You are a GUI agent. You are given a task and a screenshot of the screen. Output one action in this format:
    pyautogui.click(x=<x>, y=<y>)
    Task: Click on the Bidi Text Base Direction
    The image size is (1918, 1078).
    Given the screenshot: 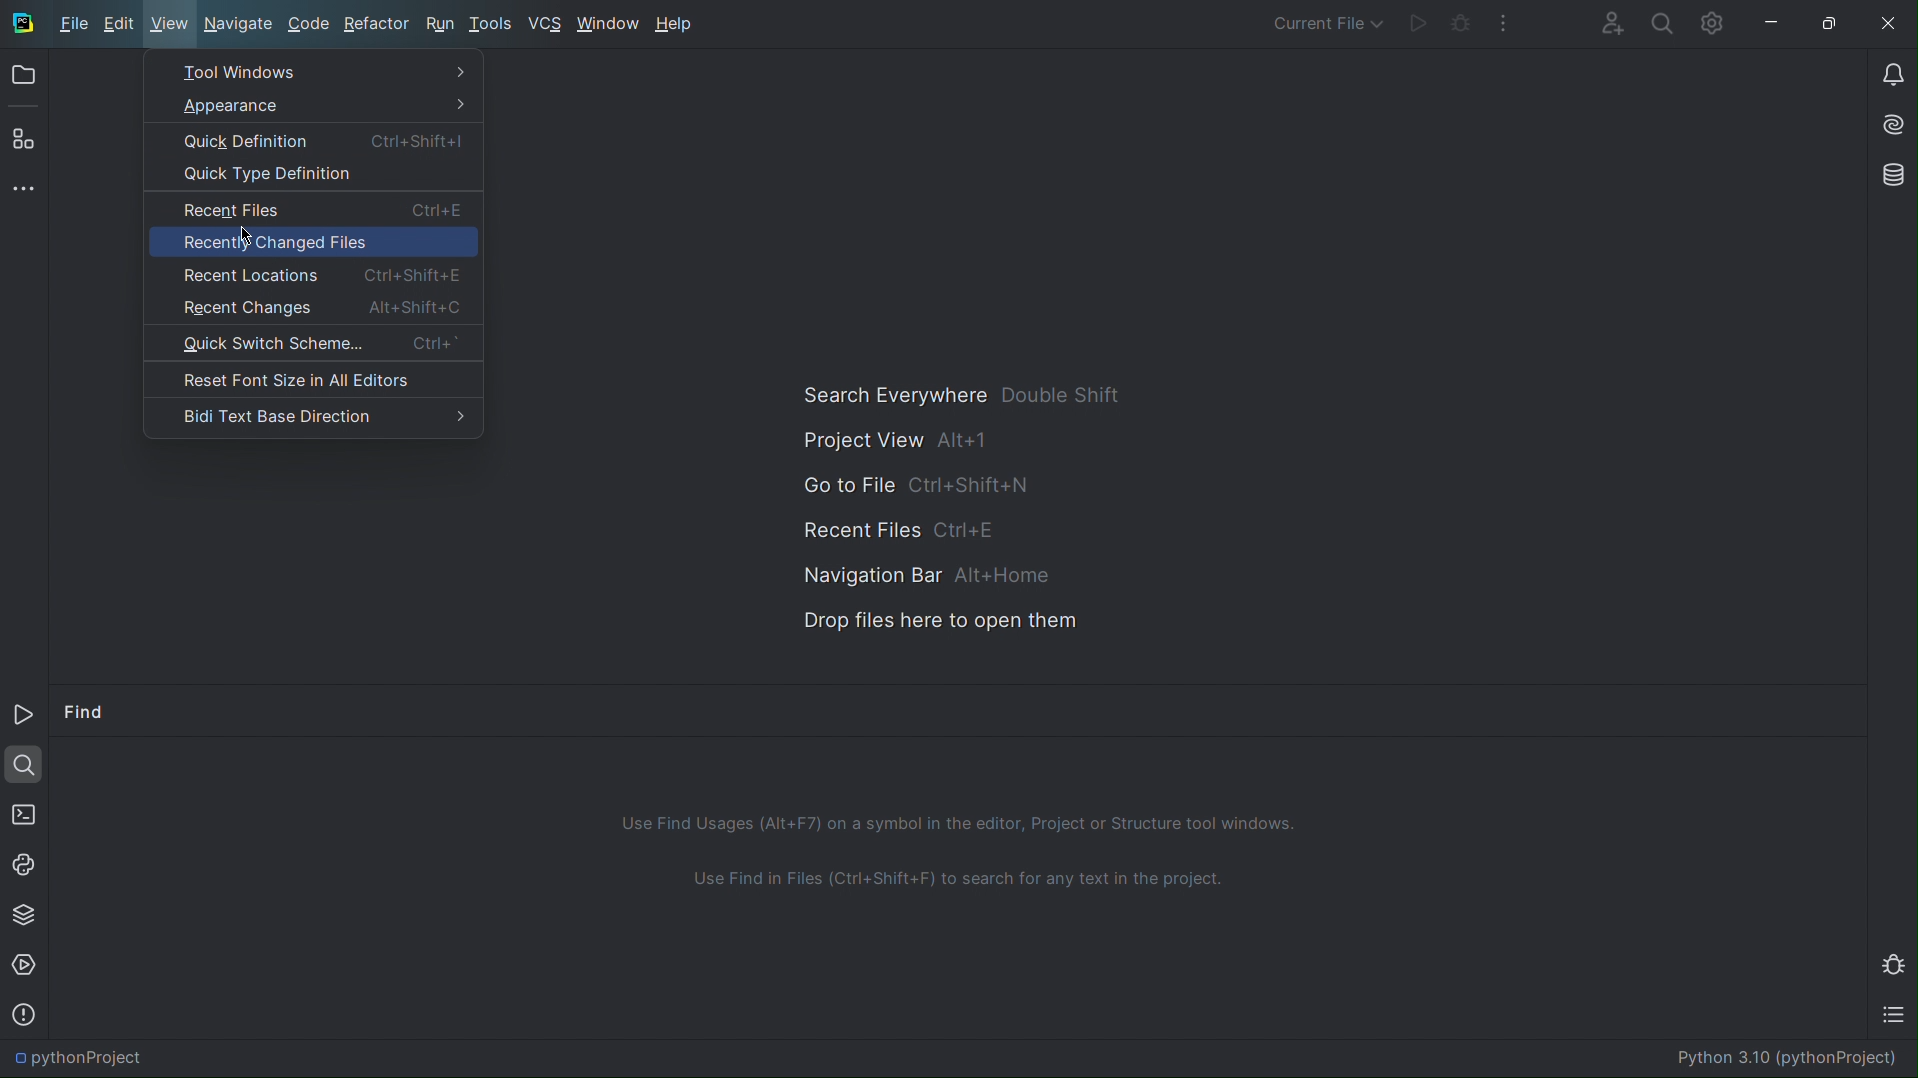 What is the action you would take?
    pyautogui.click(x=313, y=414)
    